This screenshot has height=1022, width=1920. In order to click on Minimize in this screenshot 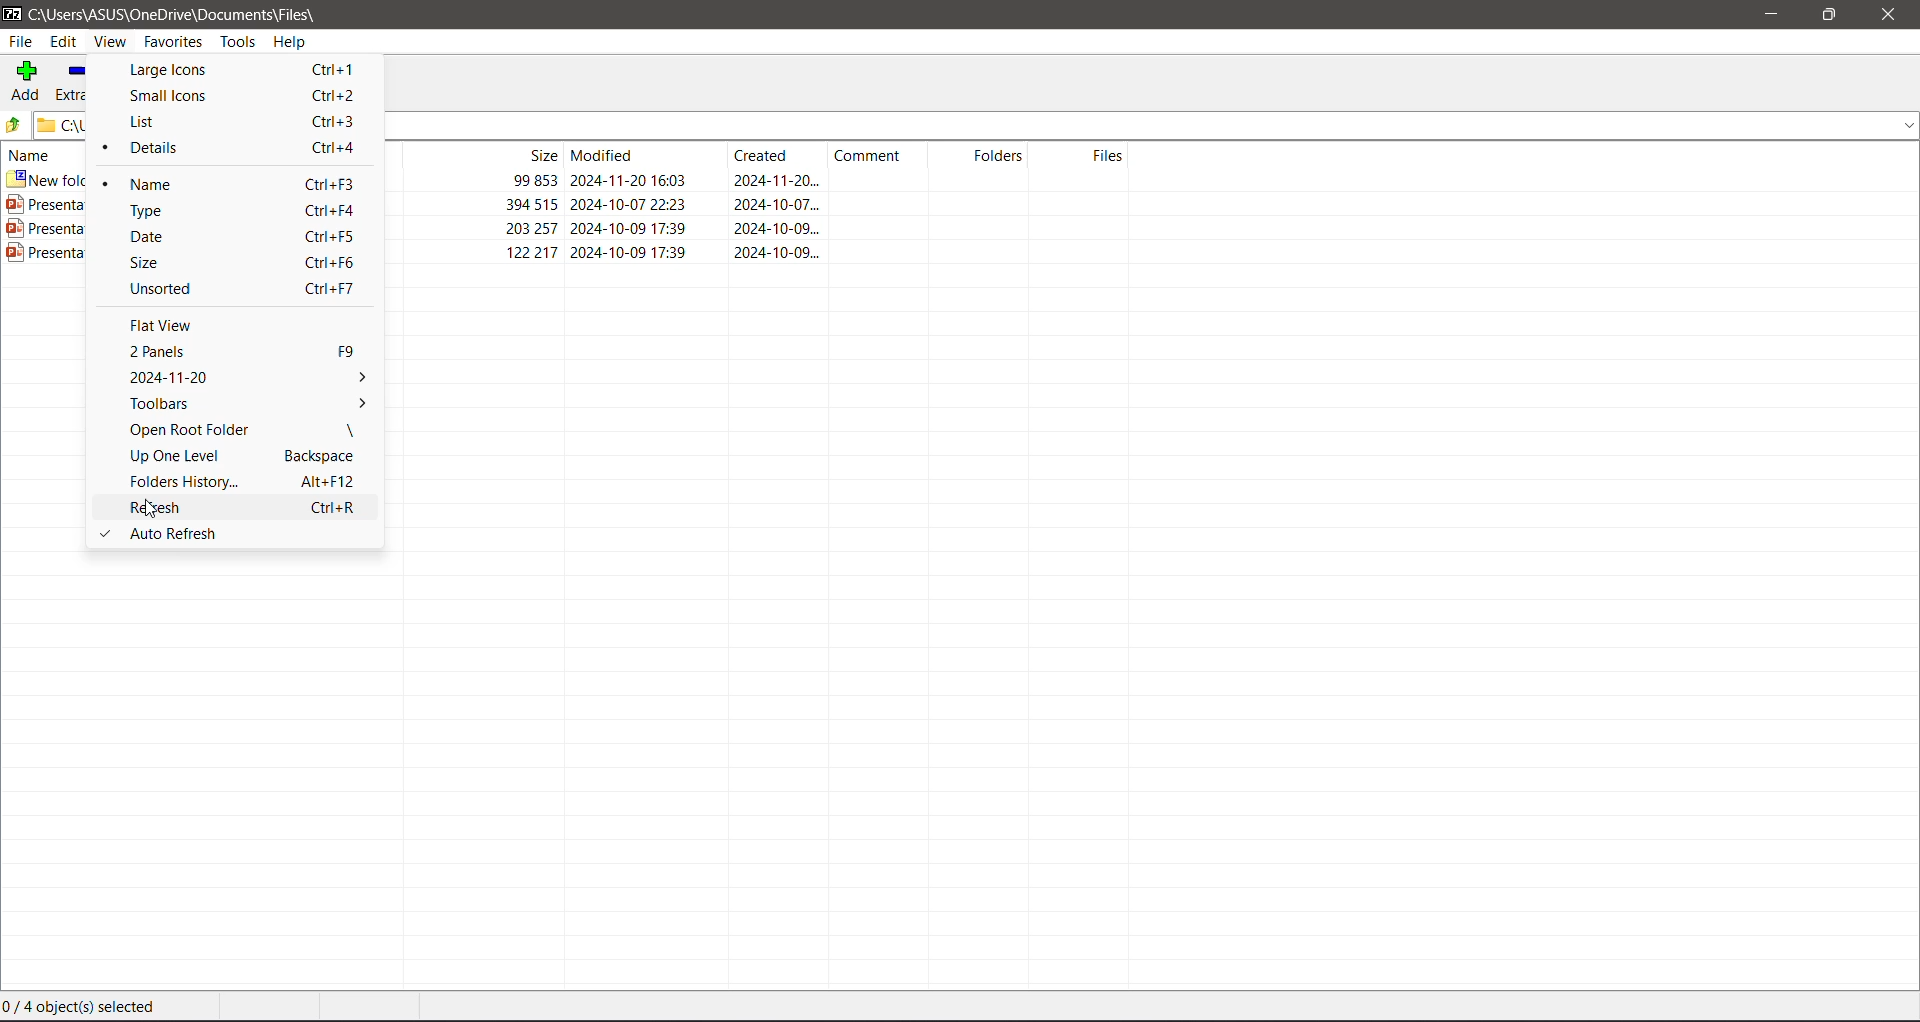, I will do `click(1771, 15)`.